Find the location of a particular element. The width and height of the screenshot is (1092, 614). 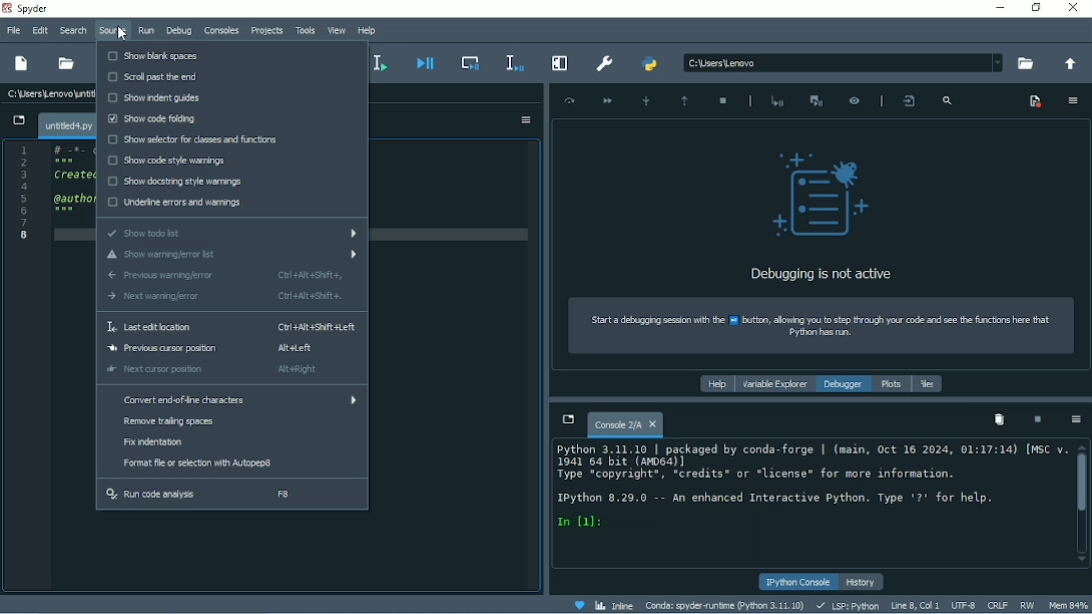

How to start a debugging is located at coordinates (821, 324).